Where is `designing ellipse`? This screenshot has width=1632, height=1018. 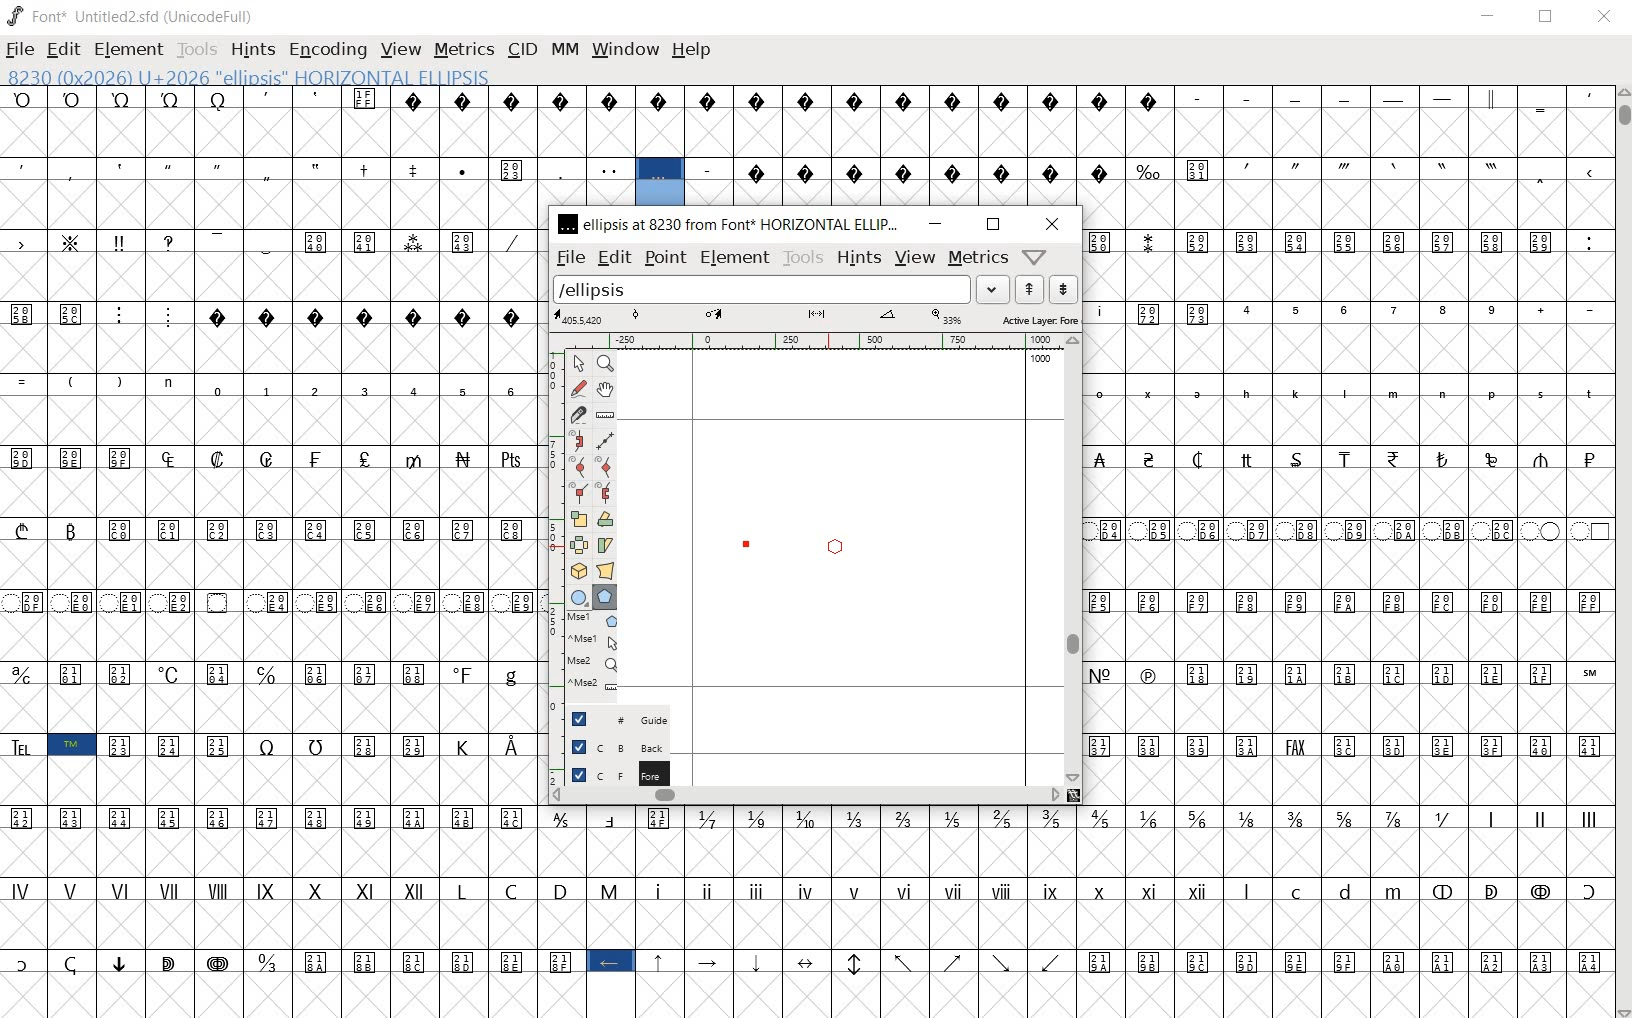 designing ellipse is located at coordinates (802, 542).